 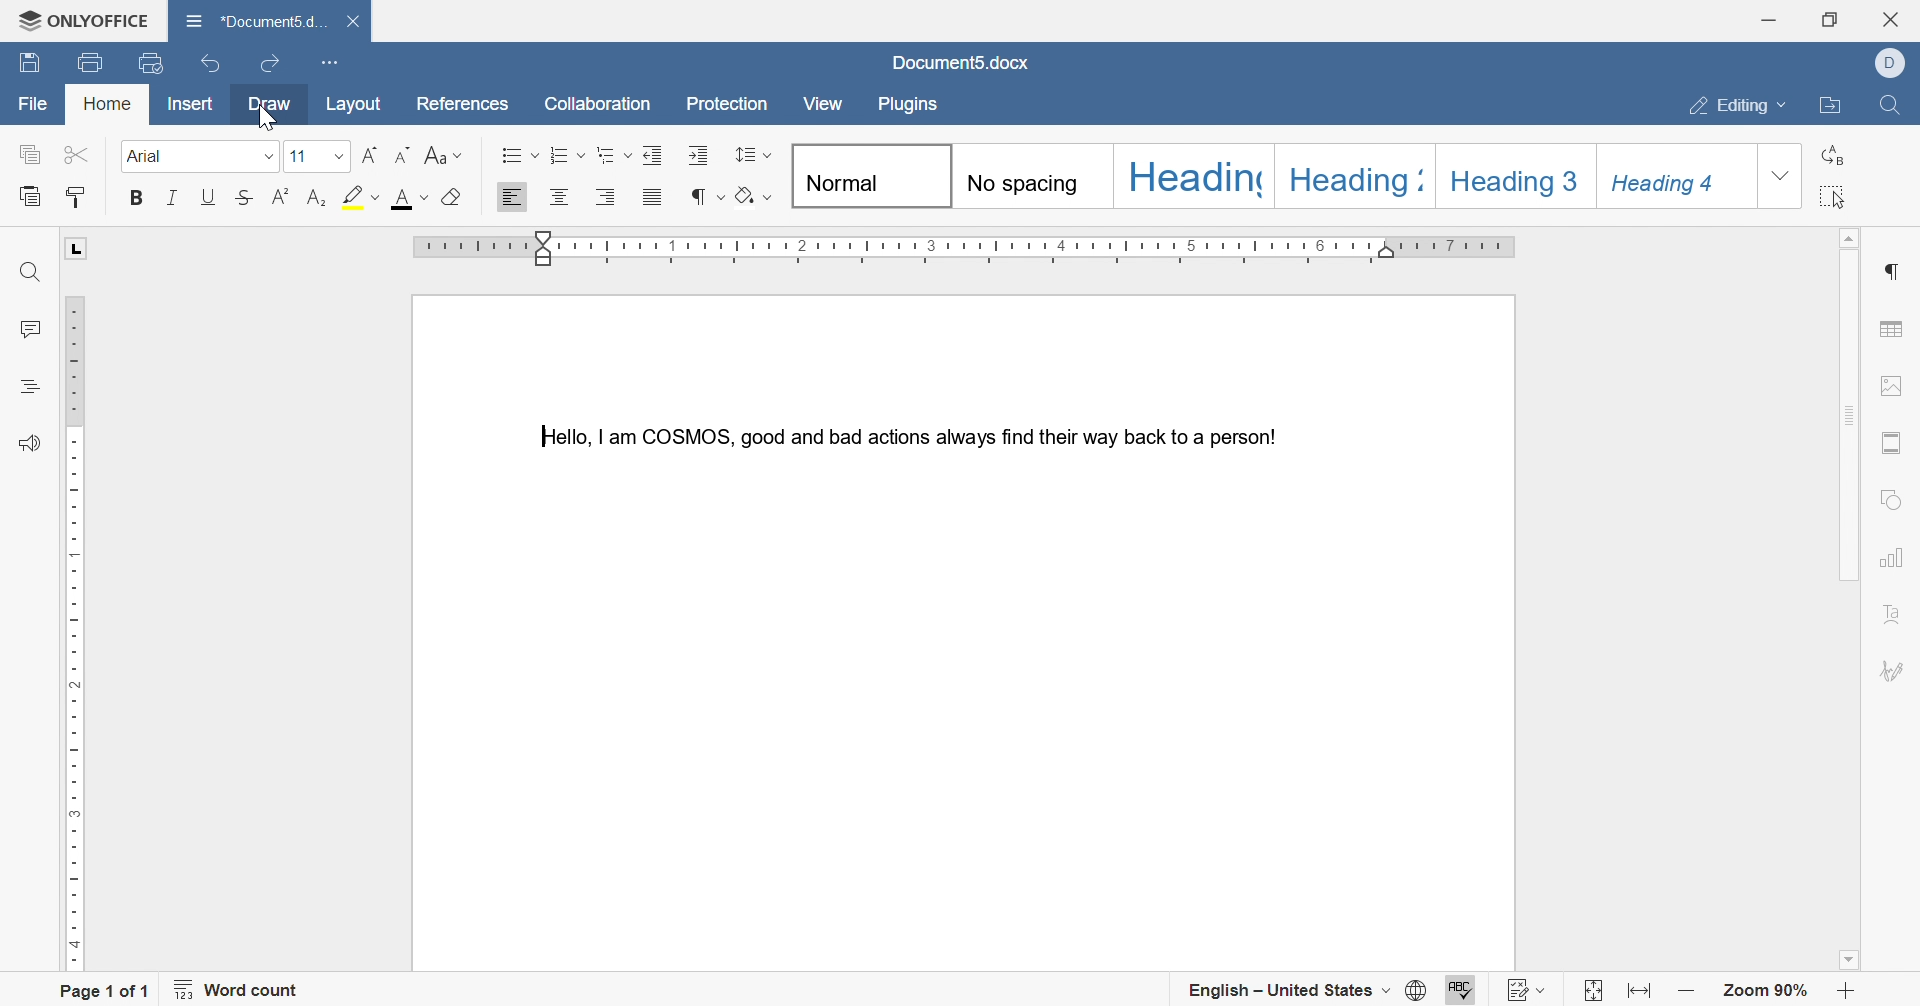 What do you see at coordinates (79, 195) in the screenshot?
I see `copy style` at bounding box center [79, 195].